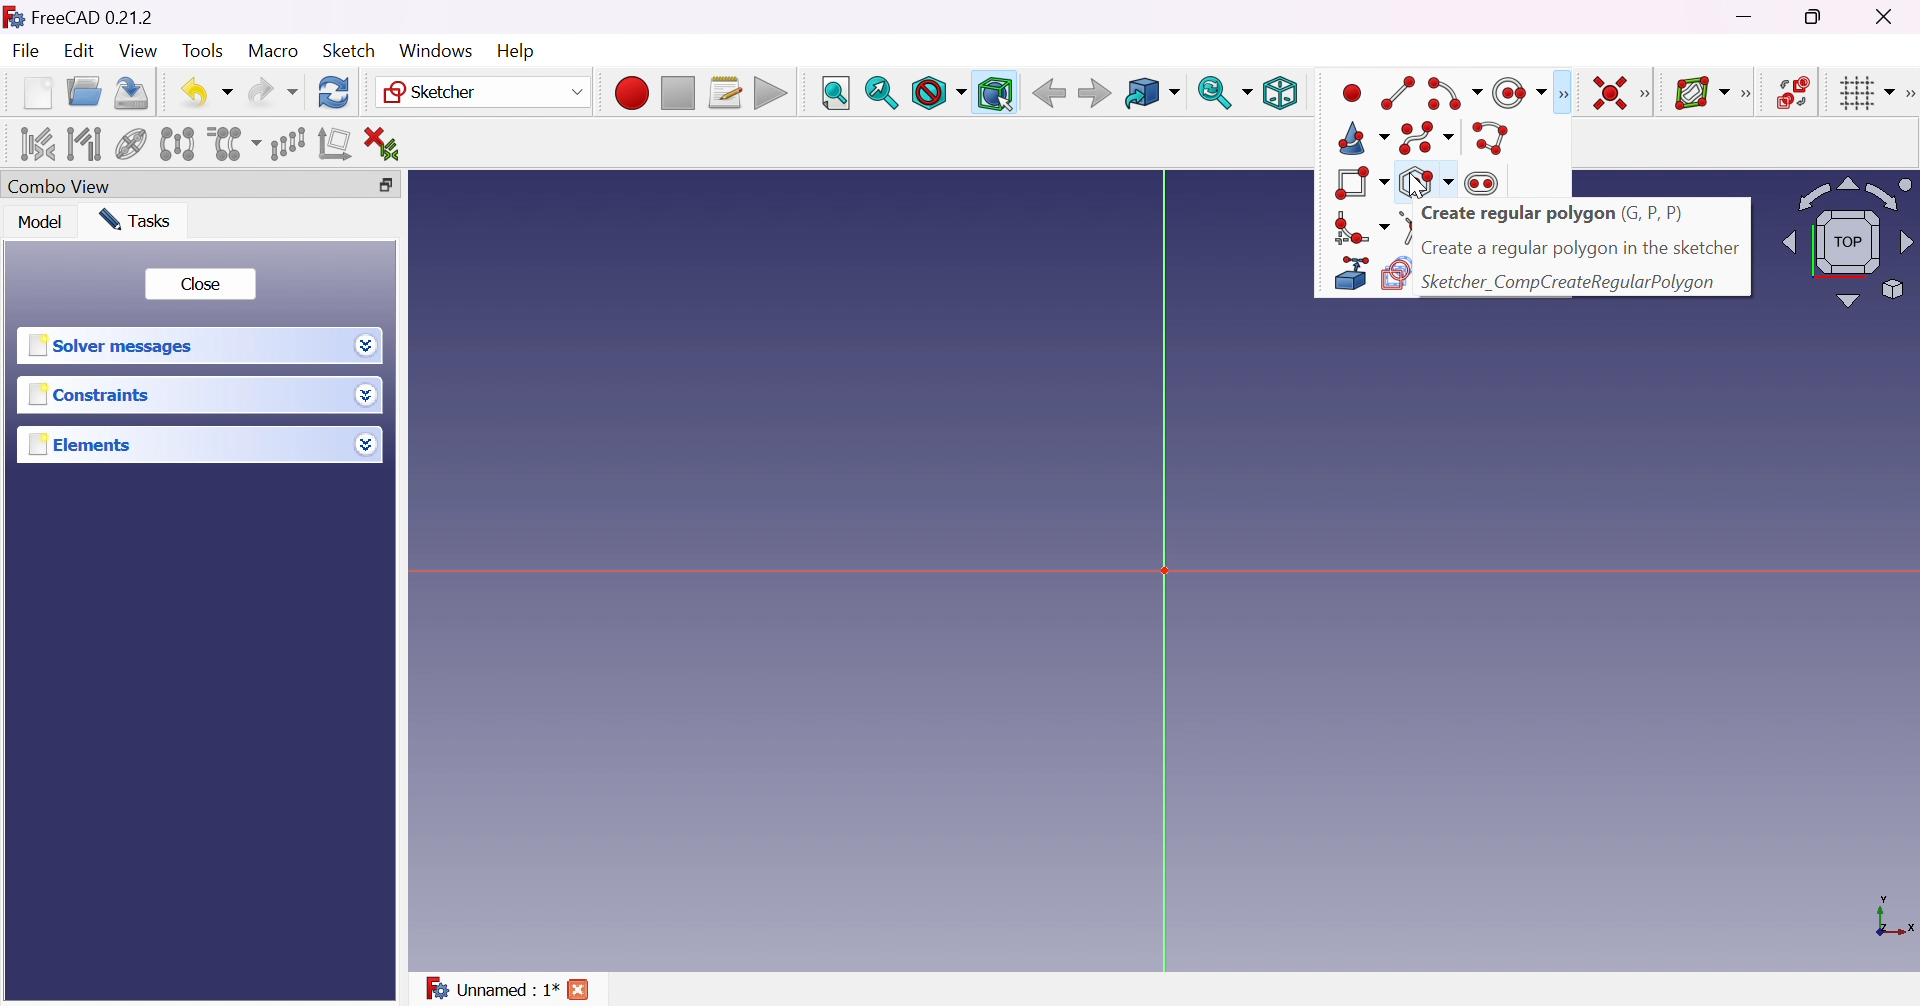 The image size is (1920, 1006). Describe the element at coordinates (42, 221) in the screenshot. I see `Model` at that location.